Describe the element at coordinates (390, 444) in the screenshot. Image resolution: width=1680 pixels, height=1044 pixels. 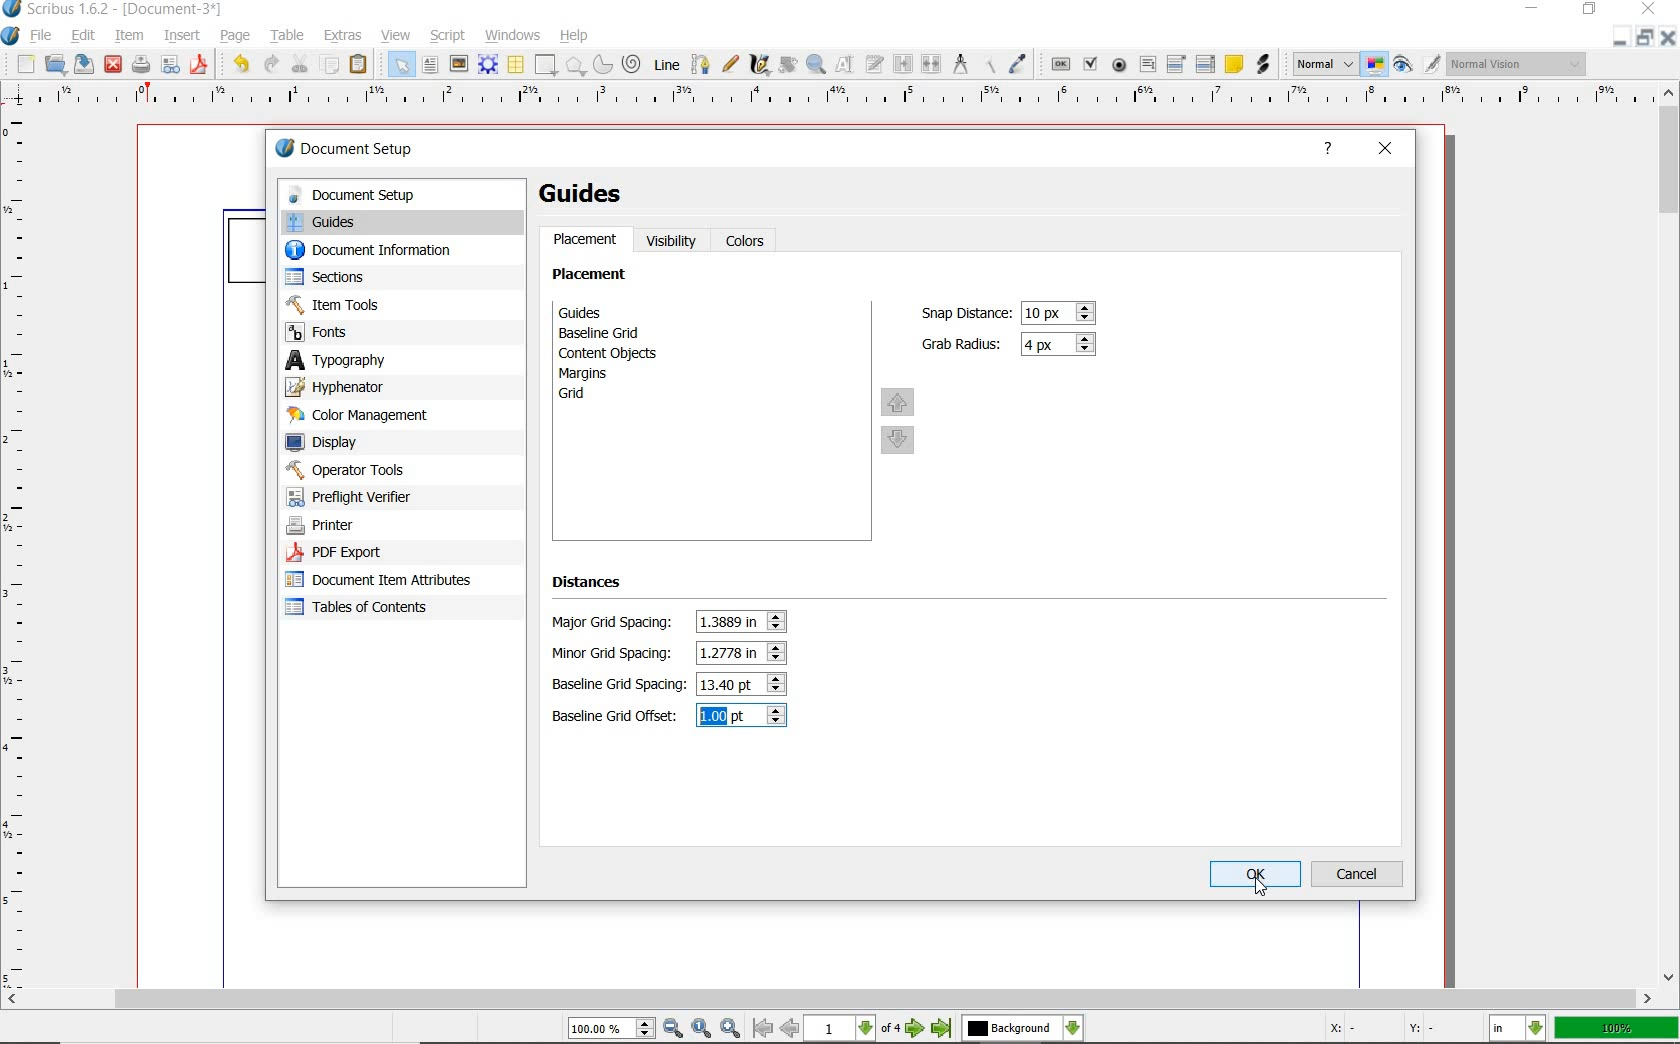
I see `display` at that location.